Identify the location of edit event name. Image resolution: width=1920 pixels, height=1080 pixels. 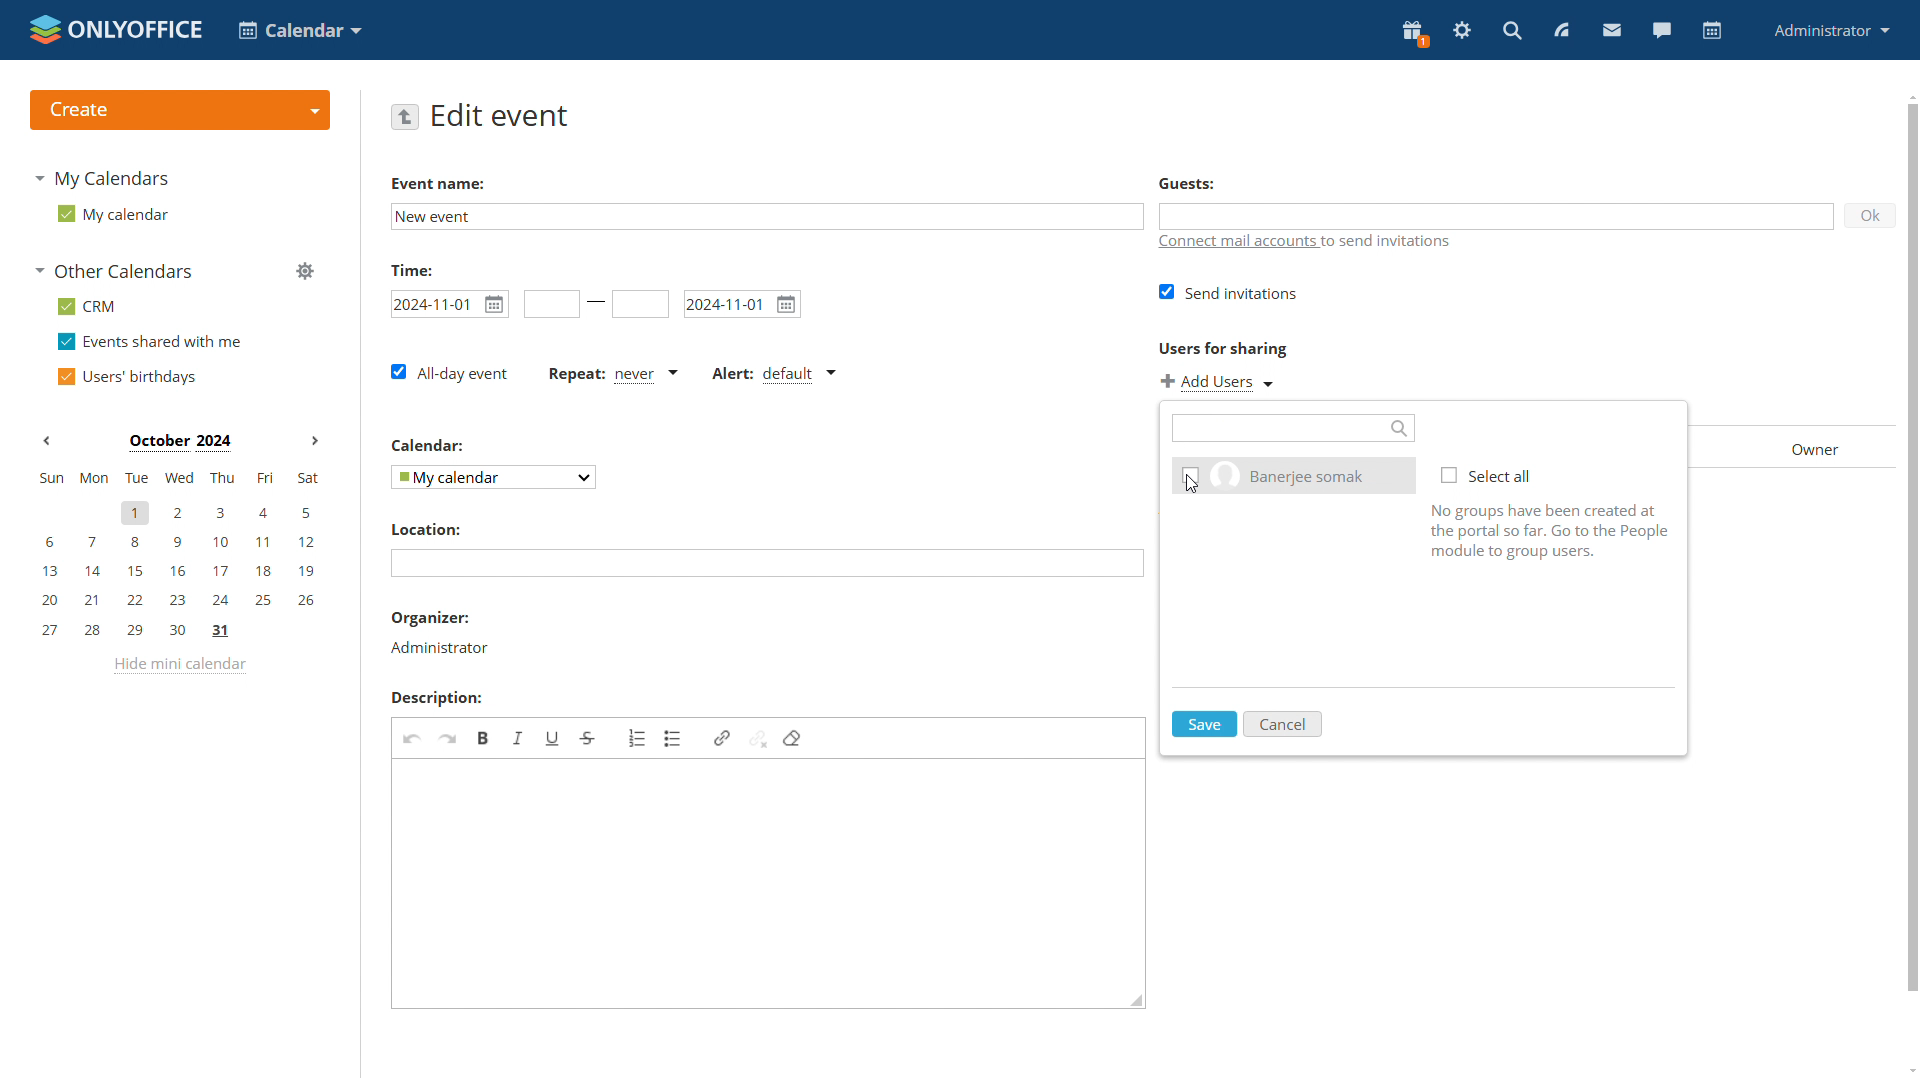
(767, 217).